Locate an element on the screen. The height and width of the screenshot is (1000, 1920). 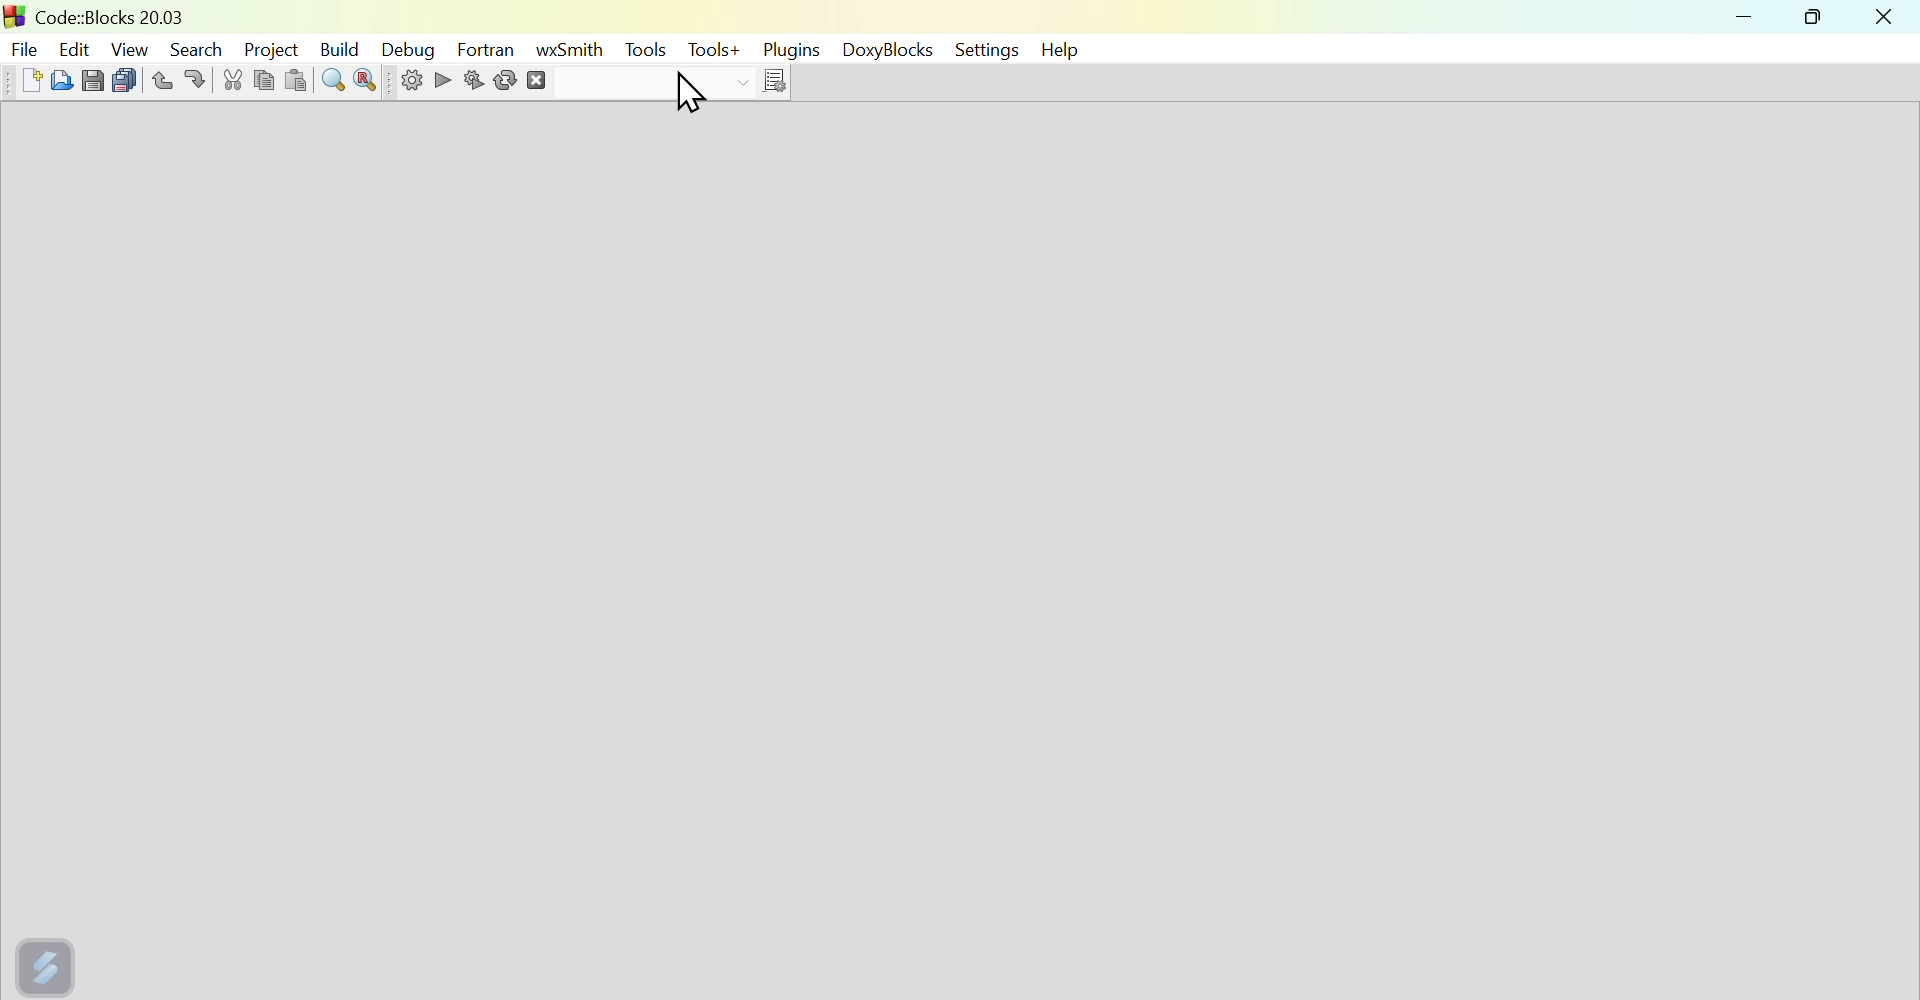
 is located at coordinates (645, 50).